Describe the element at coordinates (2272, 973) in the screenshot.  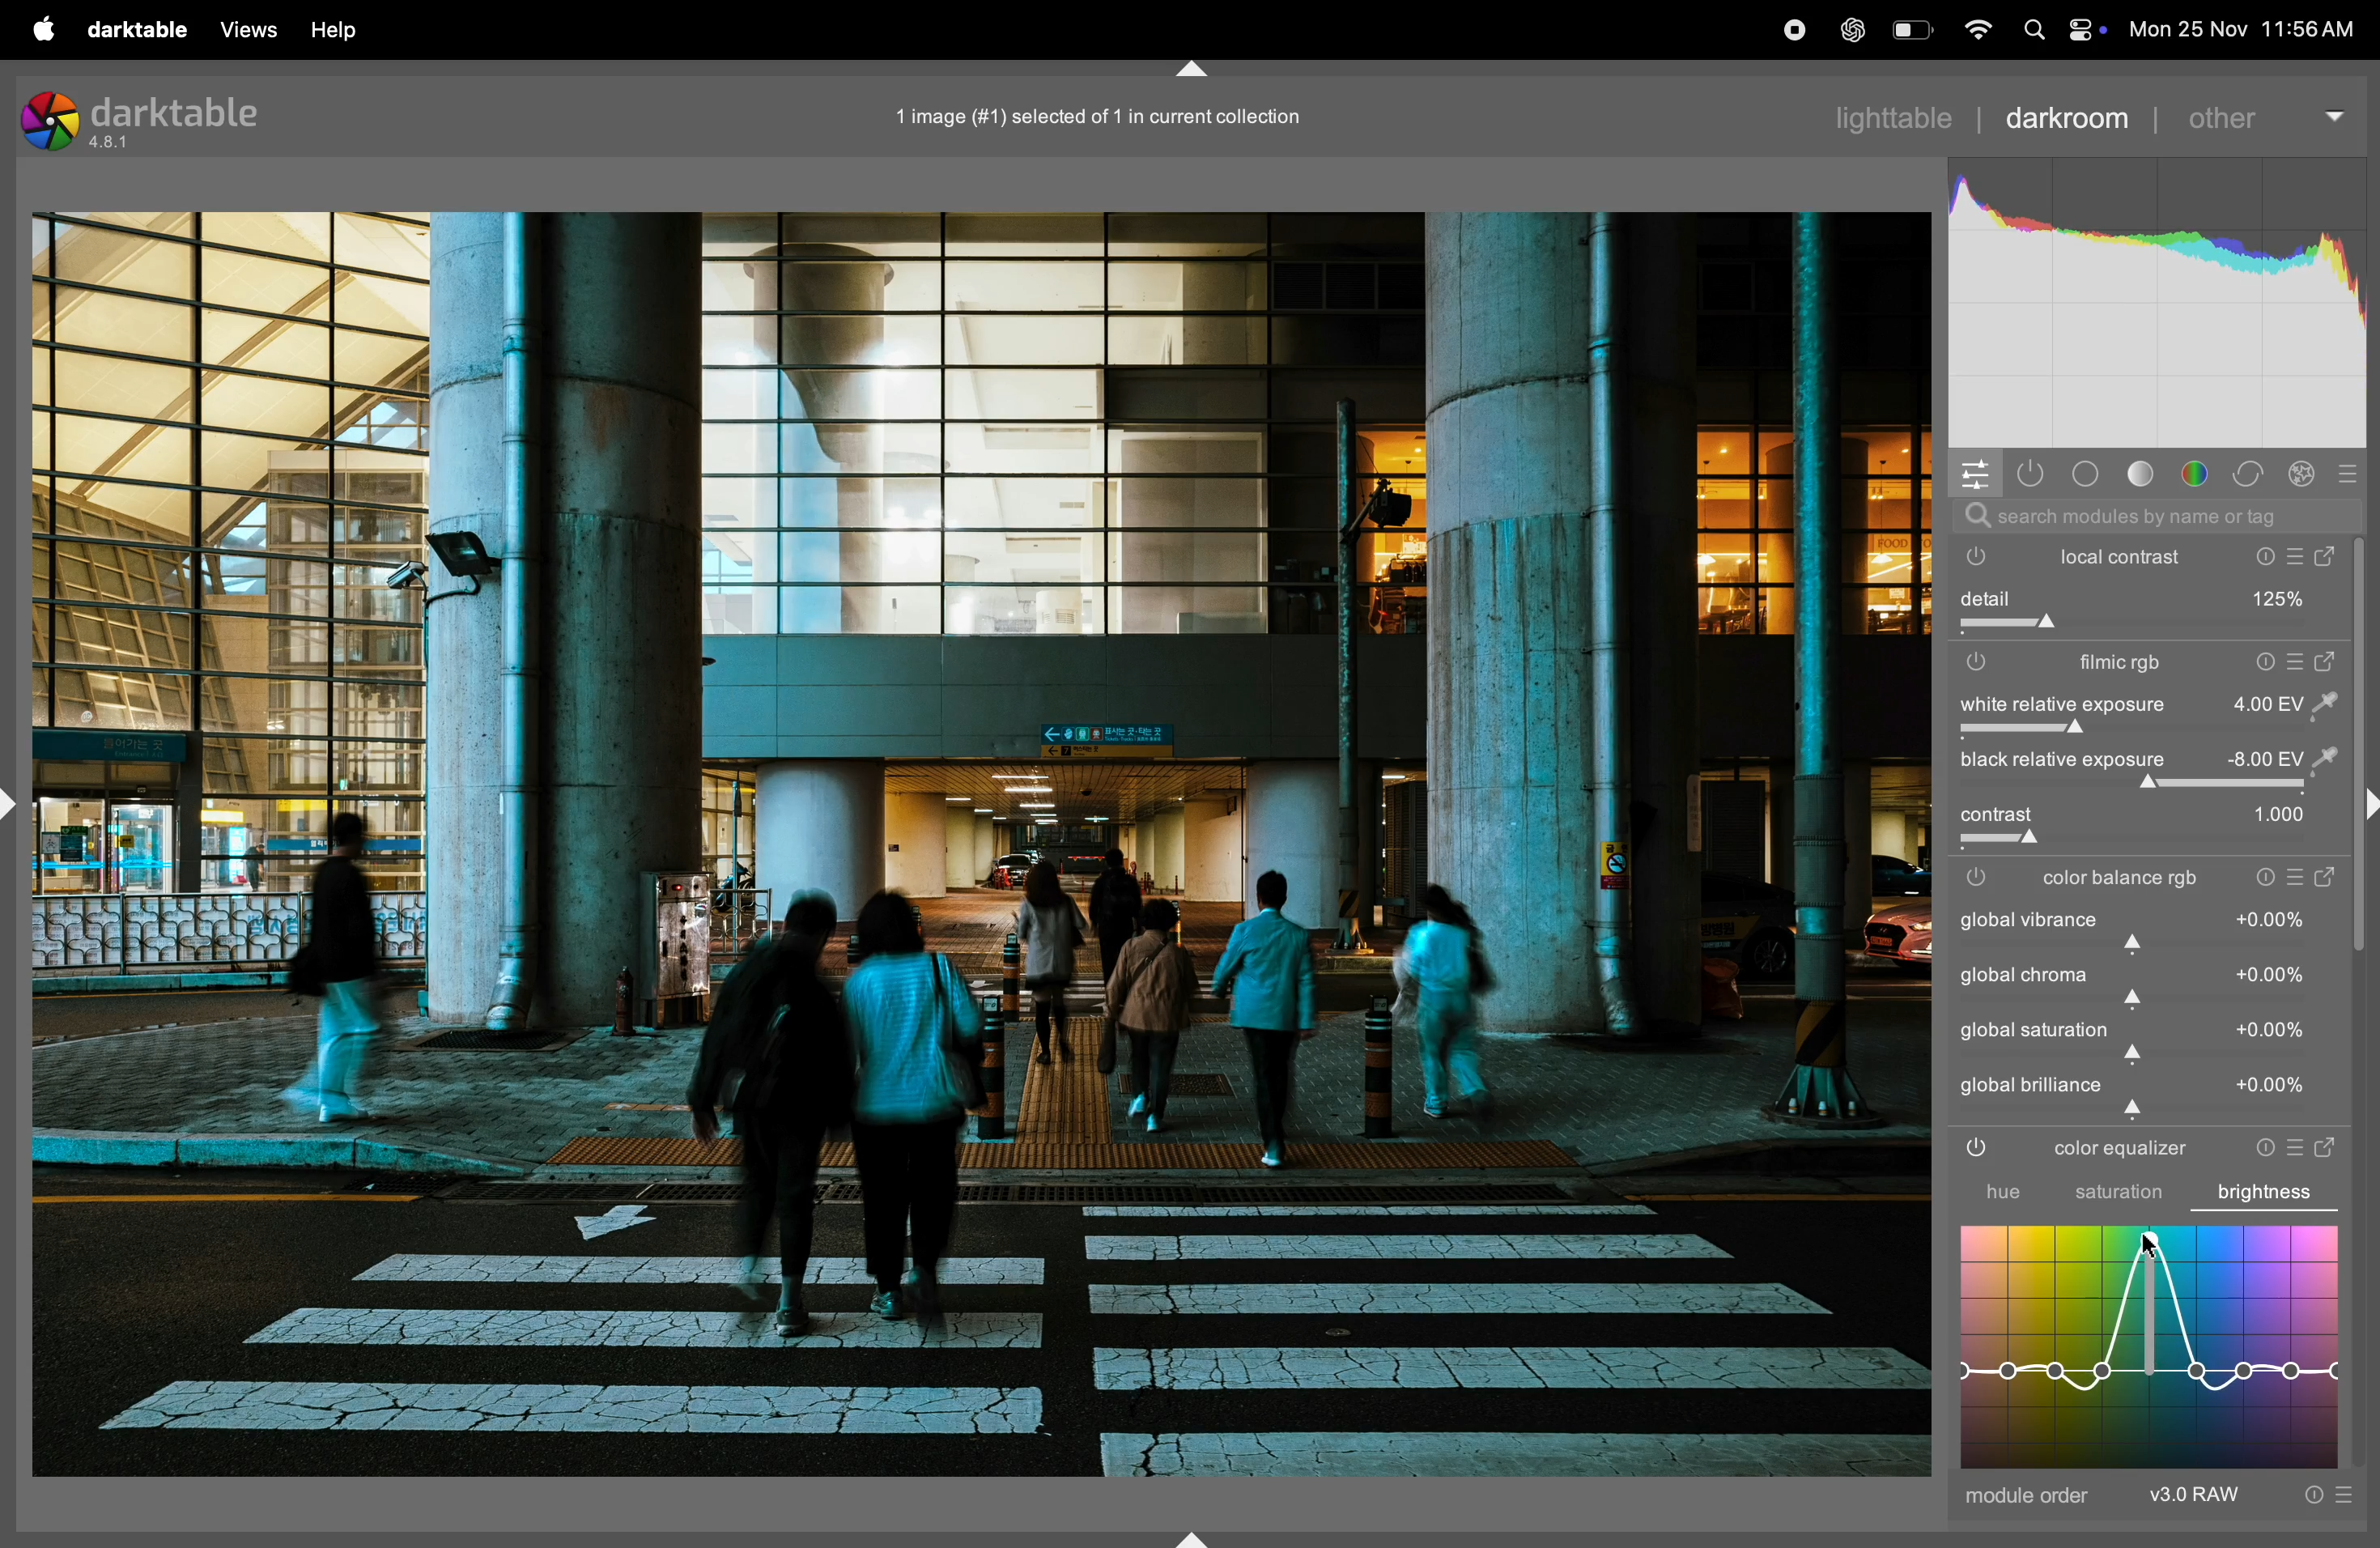
I see `value` at that location.